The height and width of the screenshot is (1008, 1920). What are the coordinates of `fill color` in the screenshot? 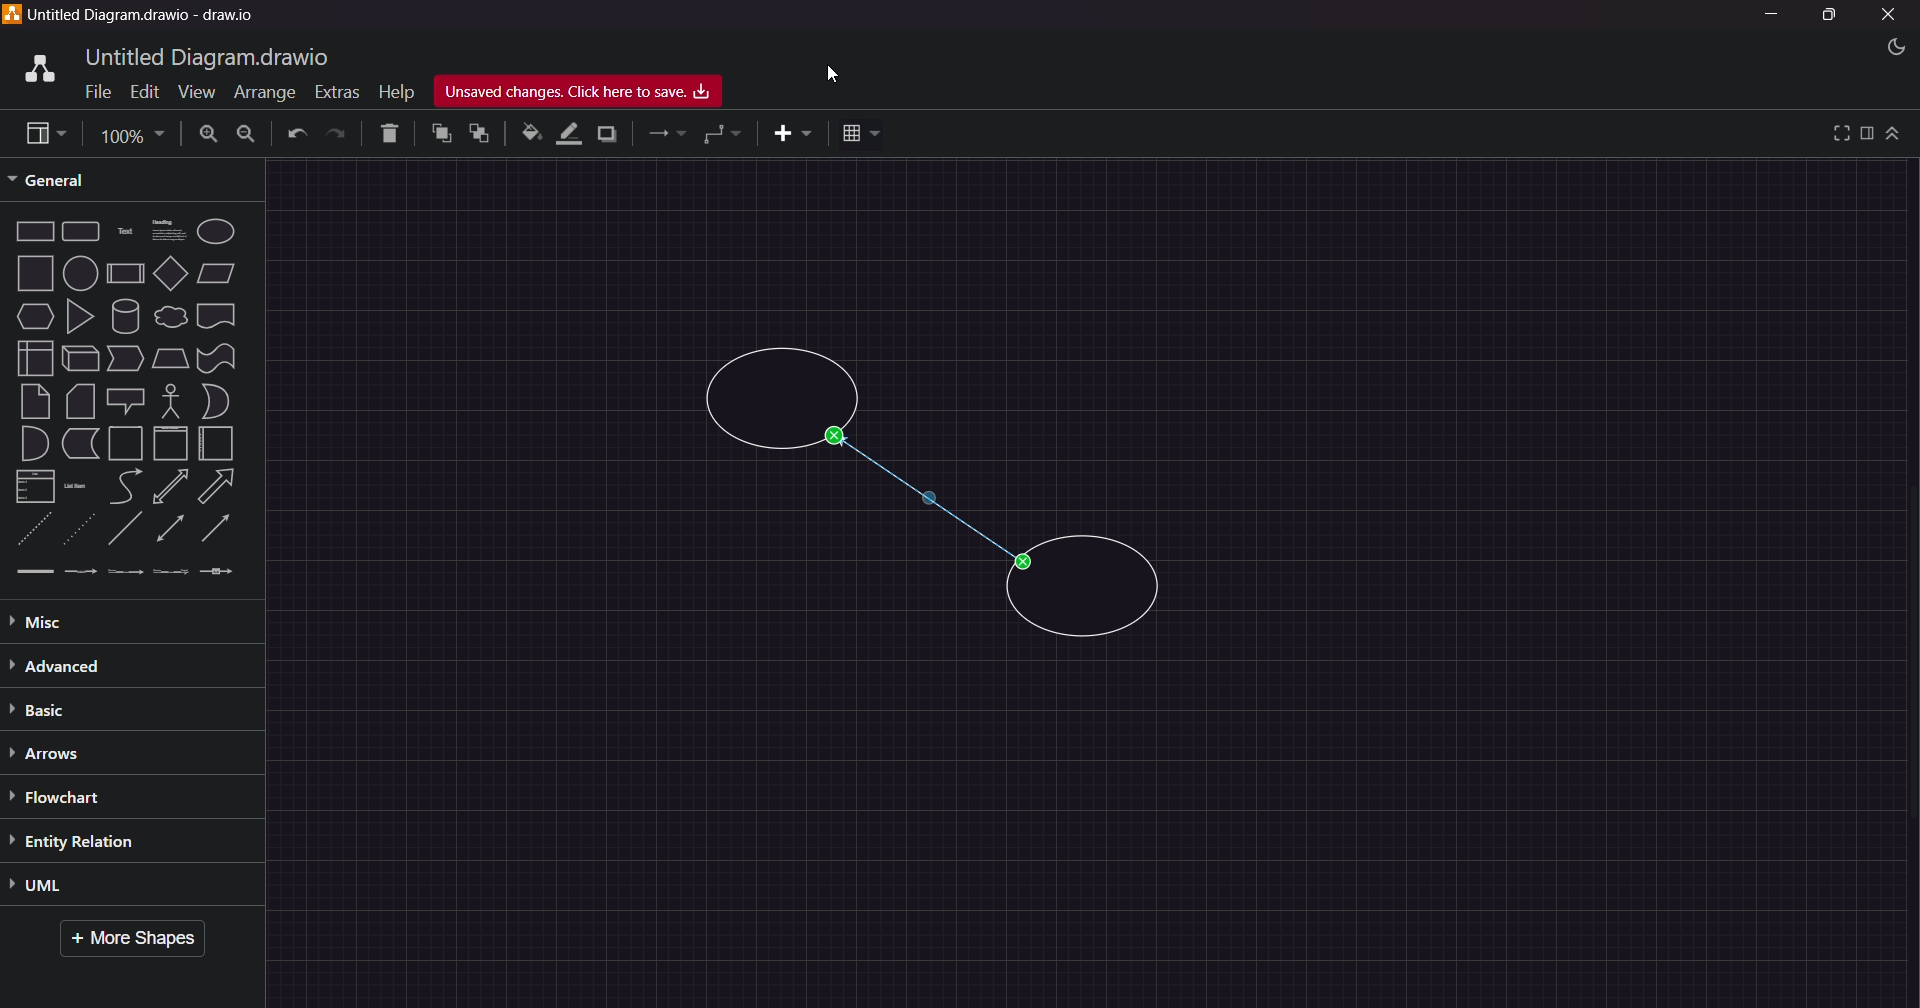 It's located at (529, 133).